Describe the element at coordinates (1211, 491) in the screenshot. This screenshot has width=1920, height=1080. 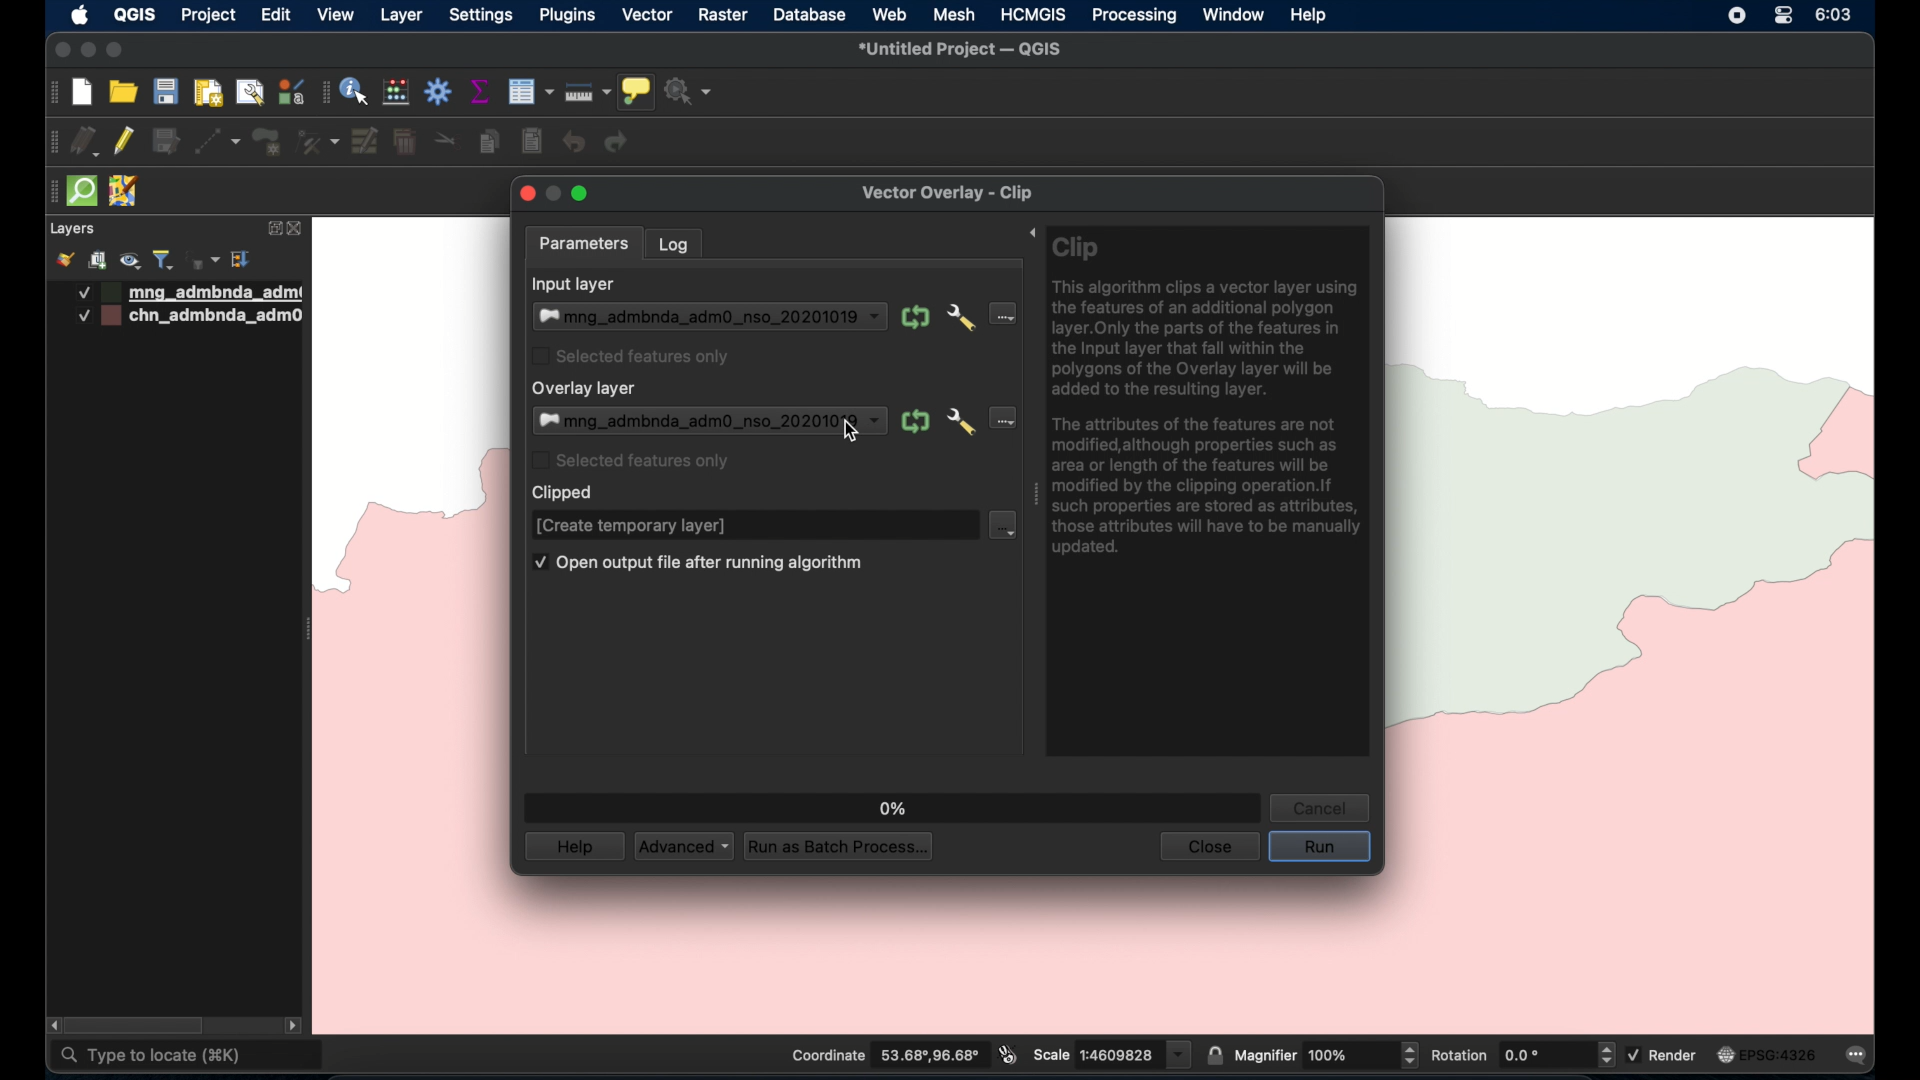
I see `clip tool info` at that location.